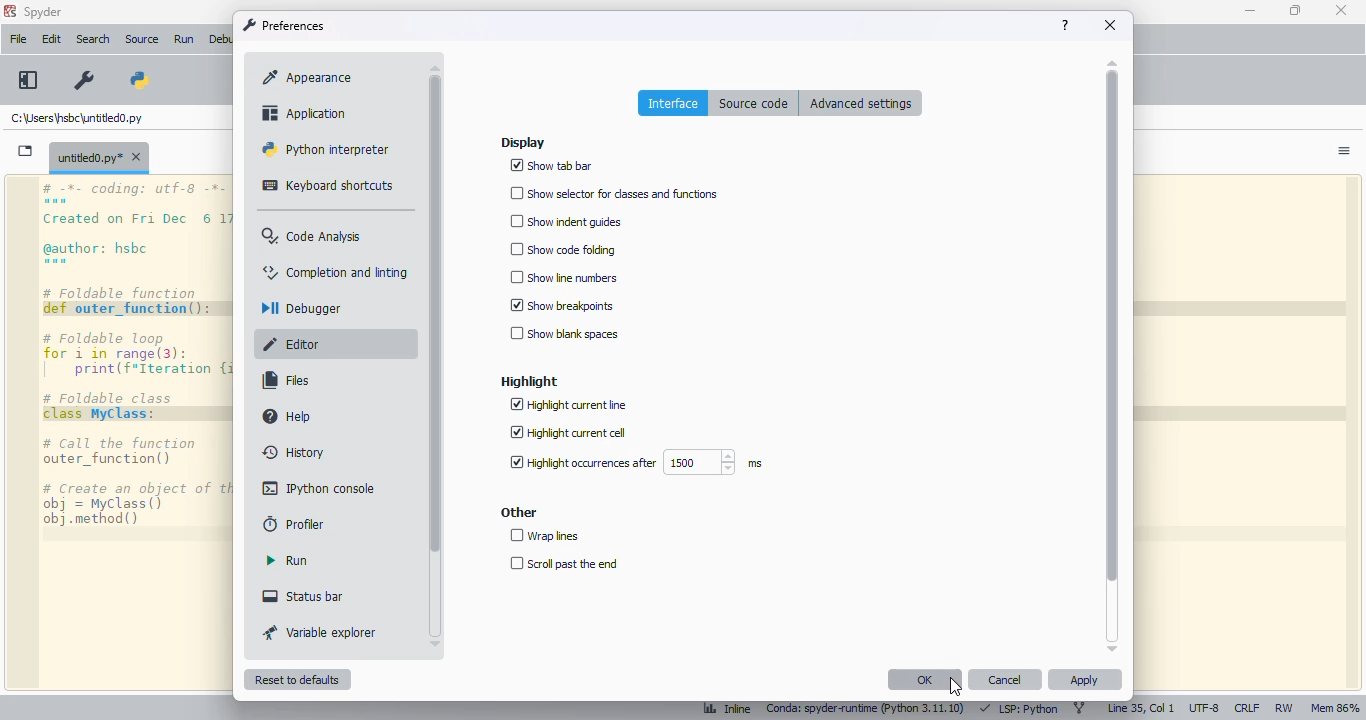 This screenshot has width=1366, height=720. Describe the element at coordinates (320, 488) in the screenshot. I see `IPython console` at that location.